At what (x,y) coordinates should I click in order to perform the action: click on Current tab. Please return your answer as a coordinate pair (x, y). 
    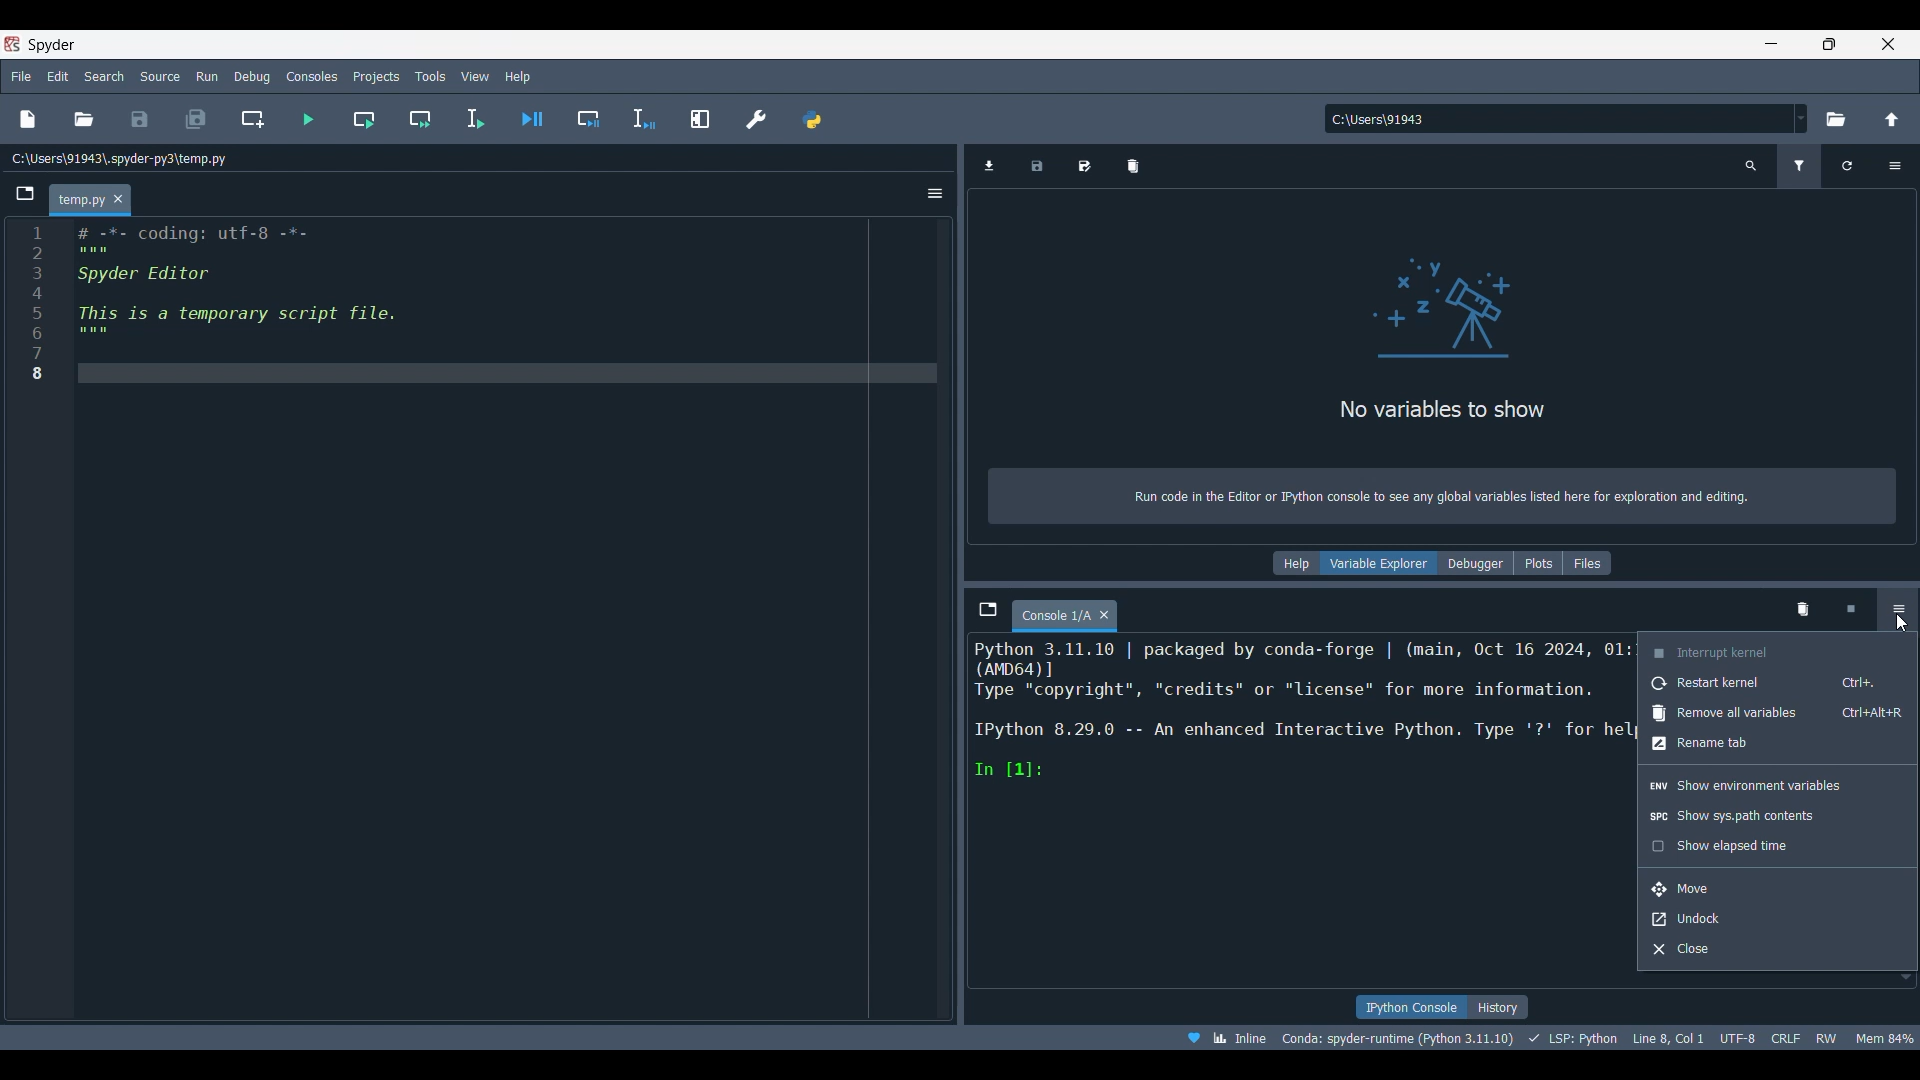
    Looking at the image, I should click on (78, 201).